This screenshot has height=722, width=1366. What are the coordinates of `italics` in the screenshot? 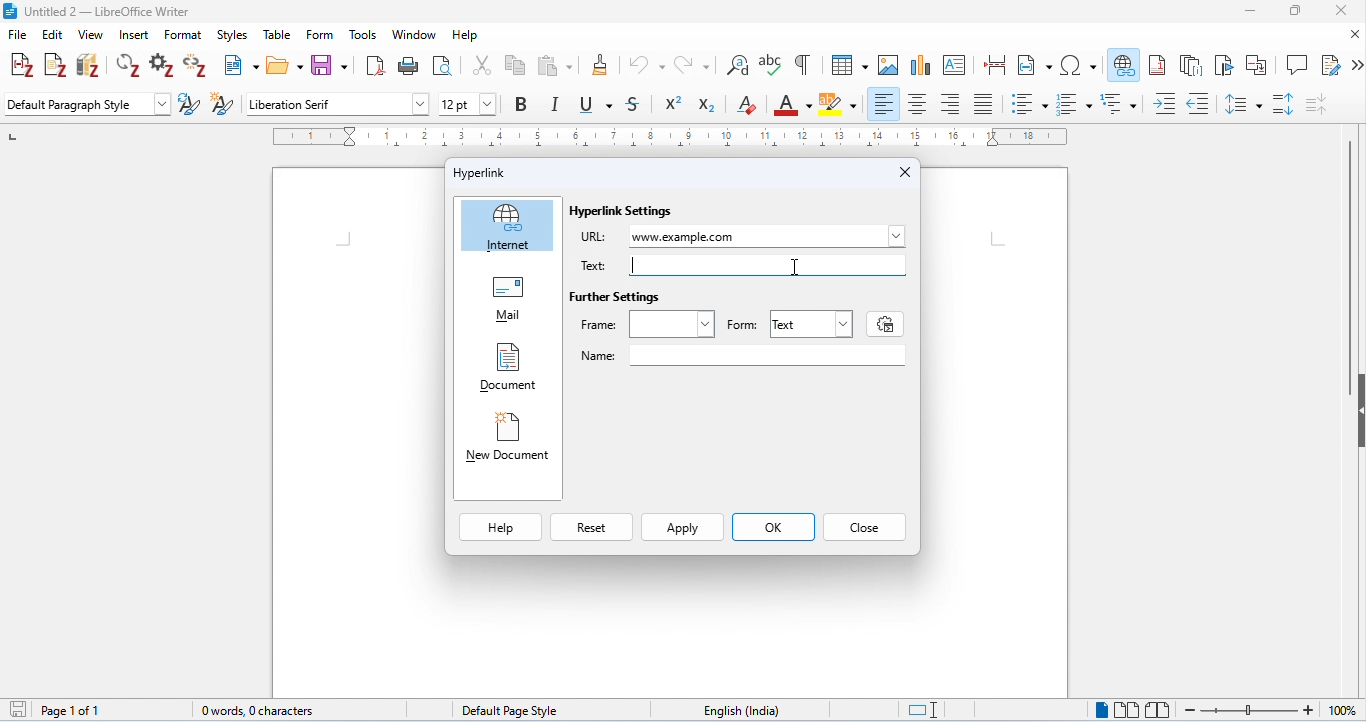 It's located at (557, 104).